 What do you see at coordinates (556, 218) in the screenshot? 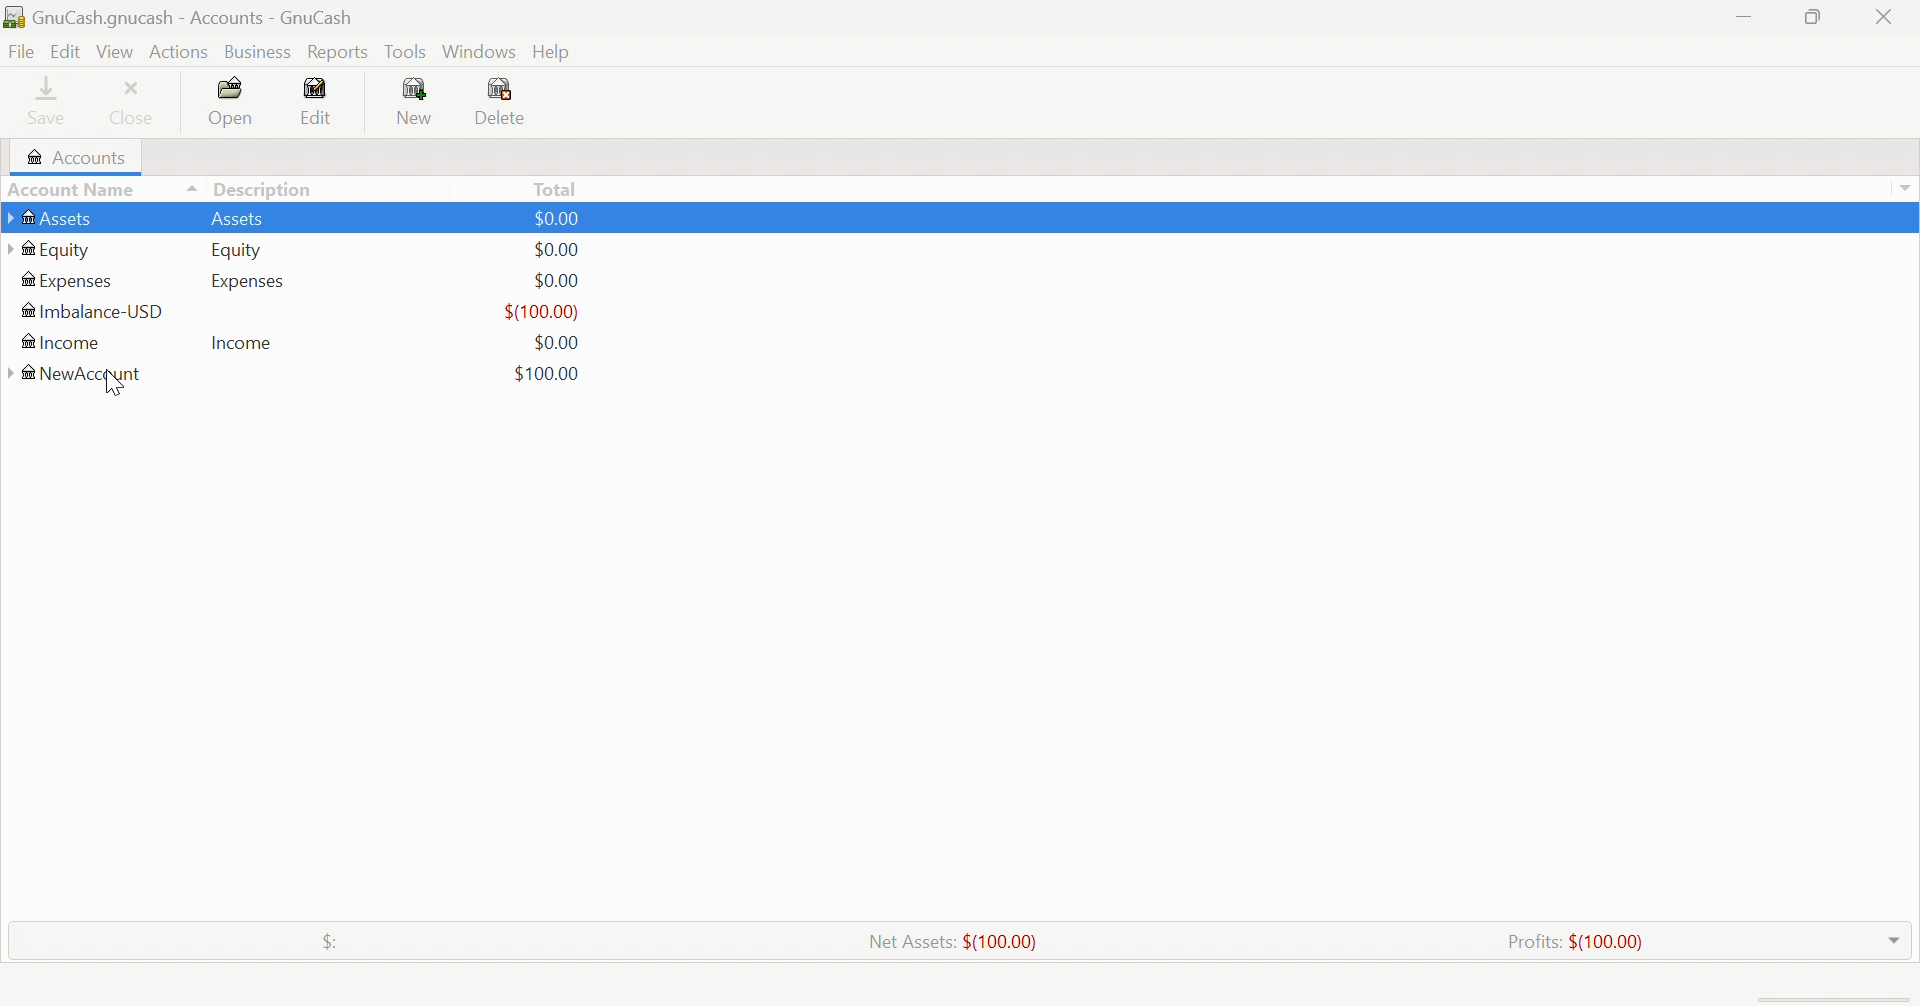
I see `$0.00` at bounding box center [556, 218].